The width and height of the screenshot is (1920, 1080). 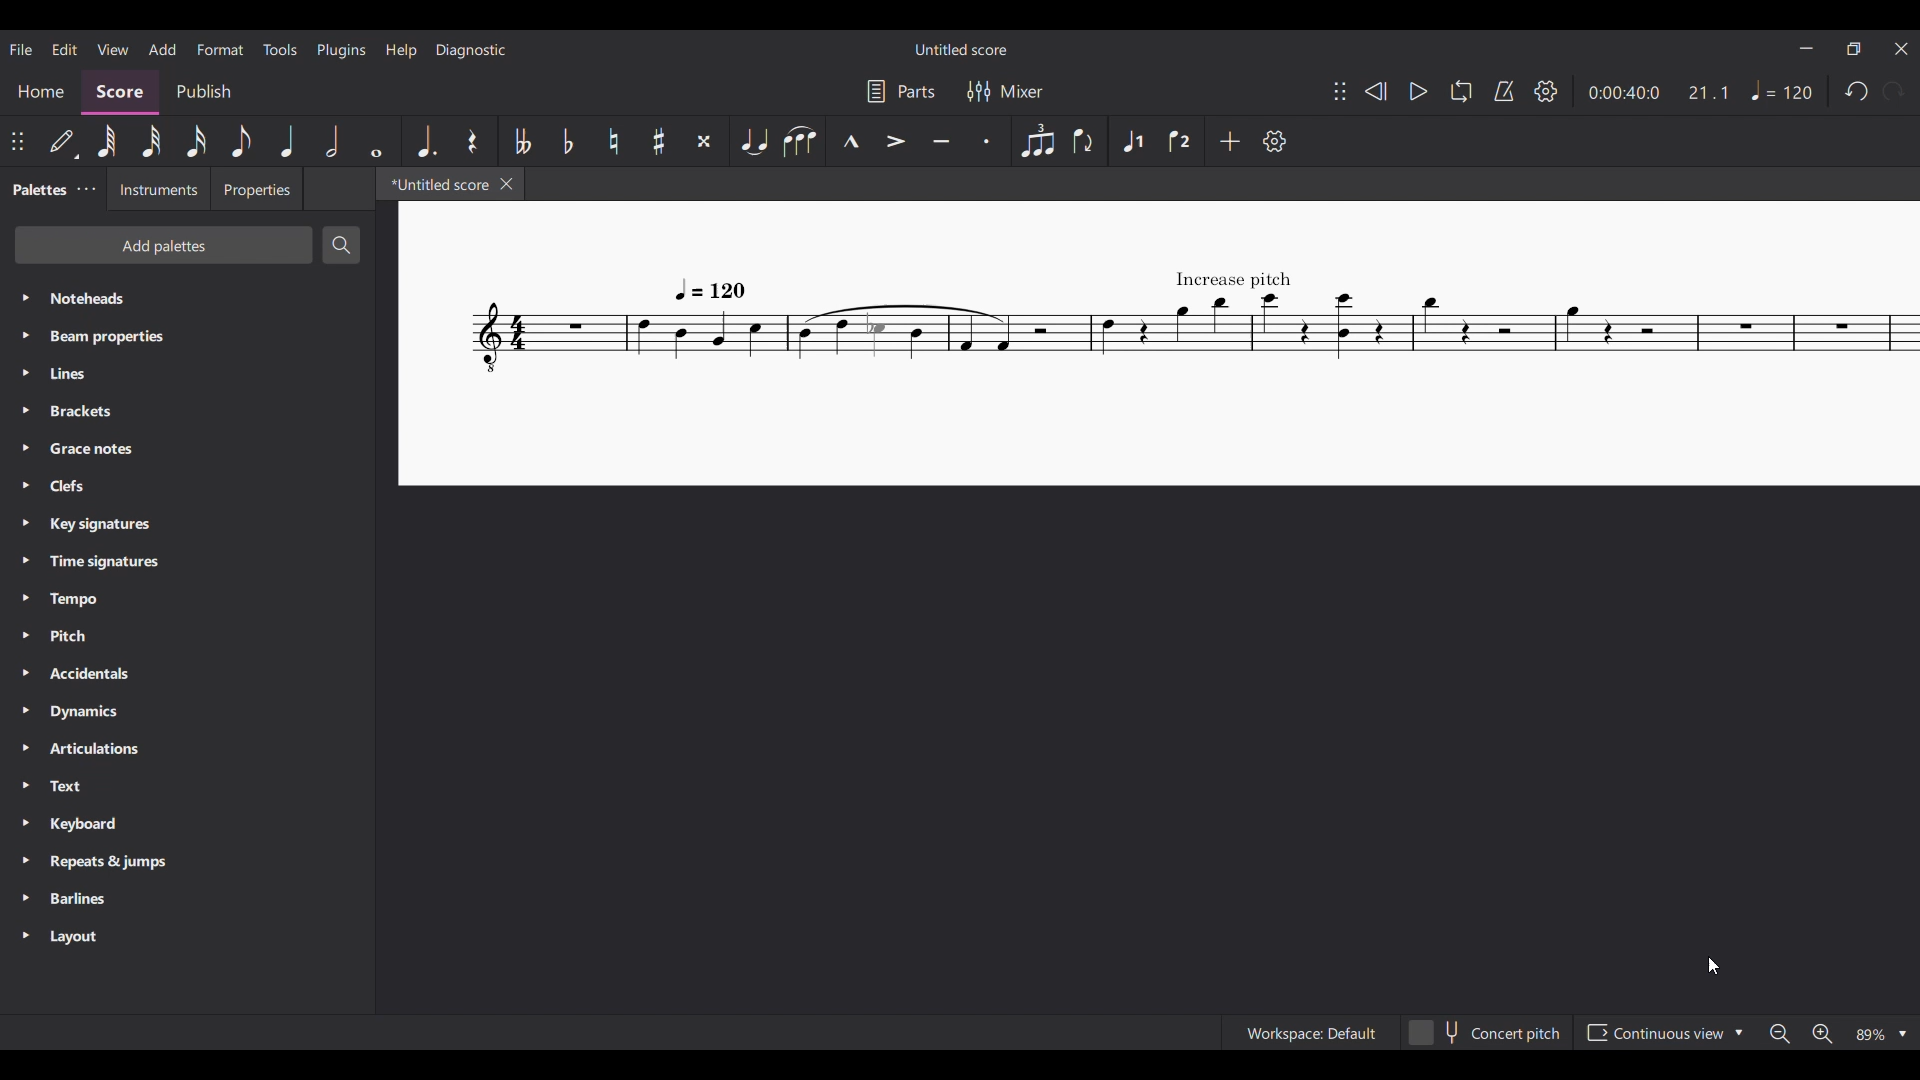 I want to click on Tuplet, so click(x=1036, y=141).